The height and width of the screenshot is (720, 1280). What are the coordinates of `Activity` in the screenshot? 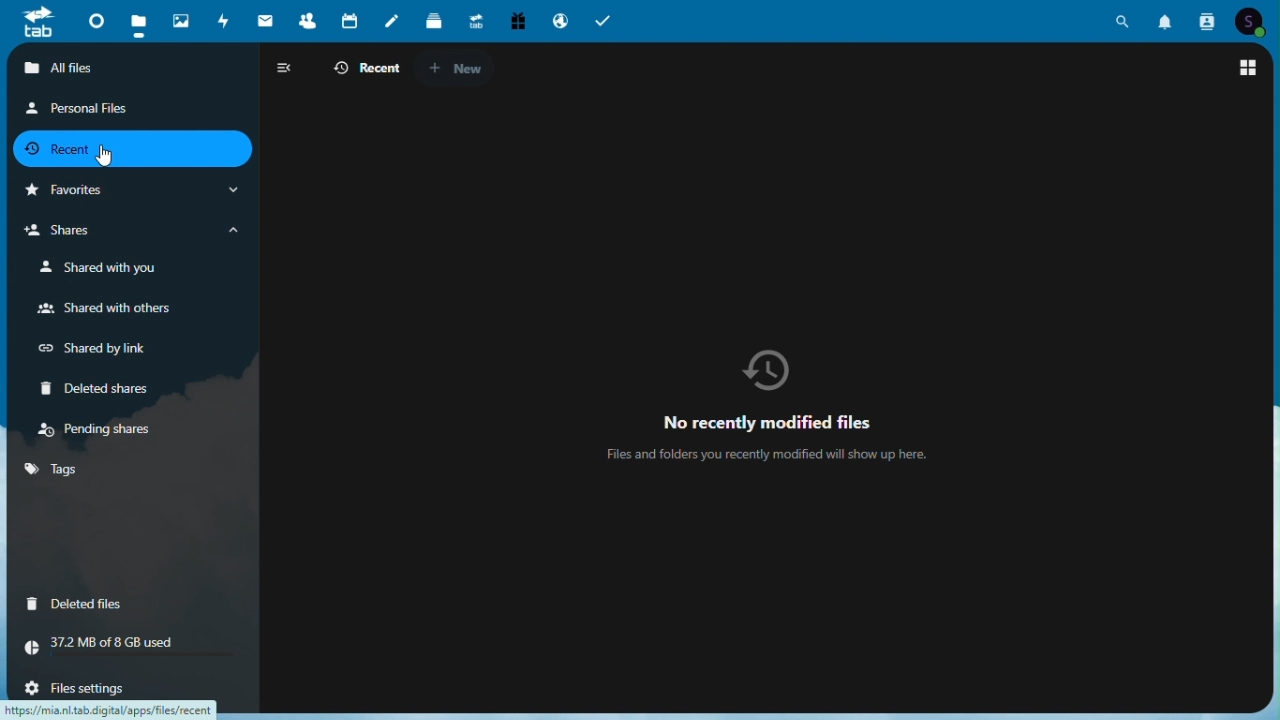 It's located at (225, 19).